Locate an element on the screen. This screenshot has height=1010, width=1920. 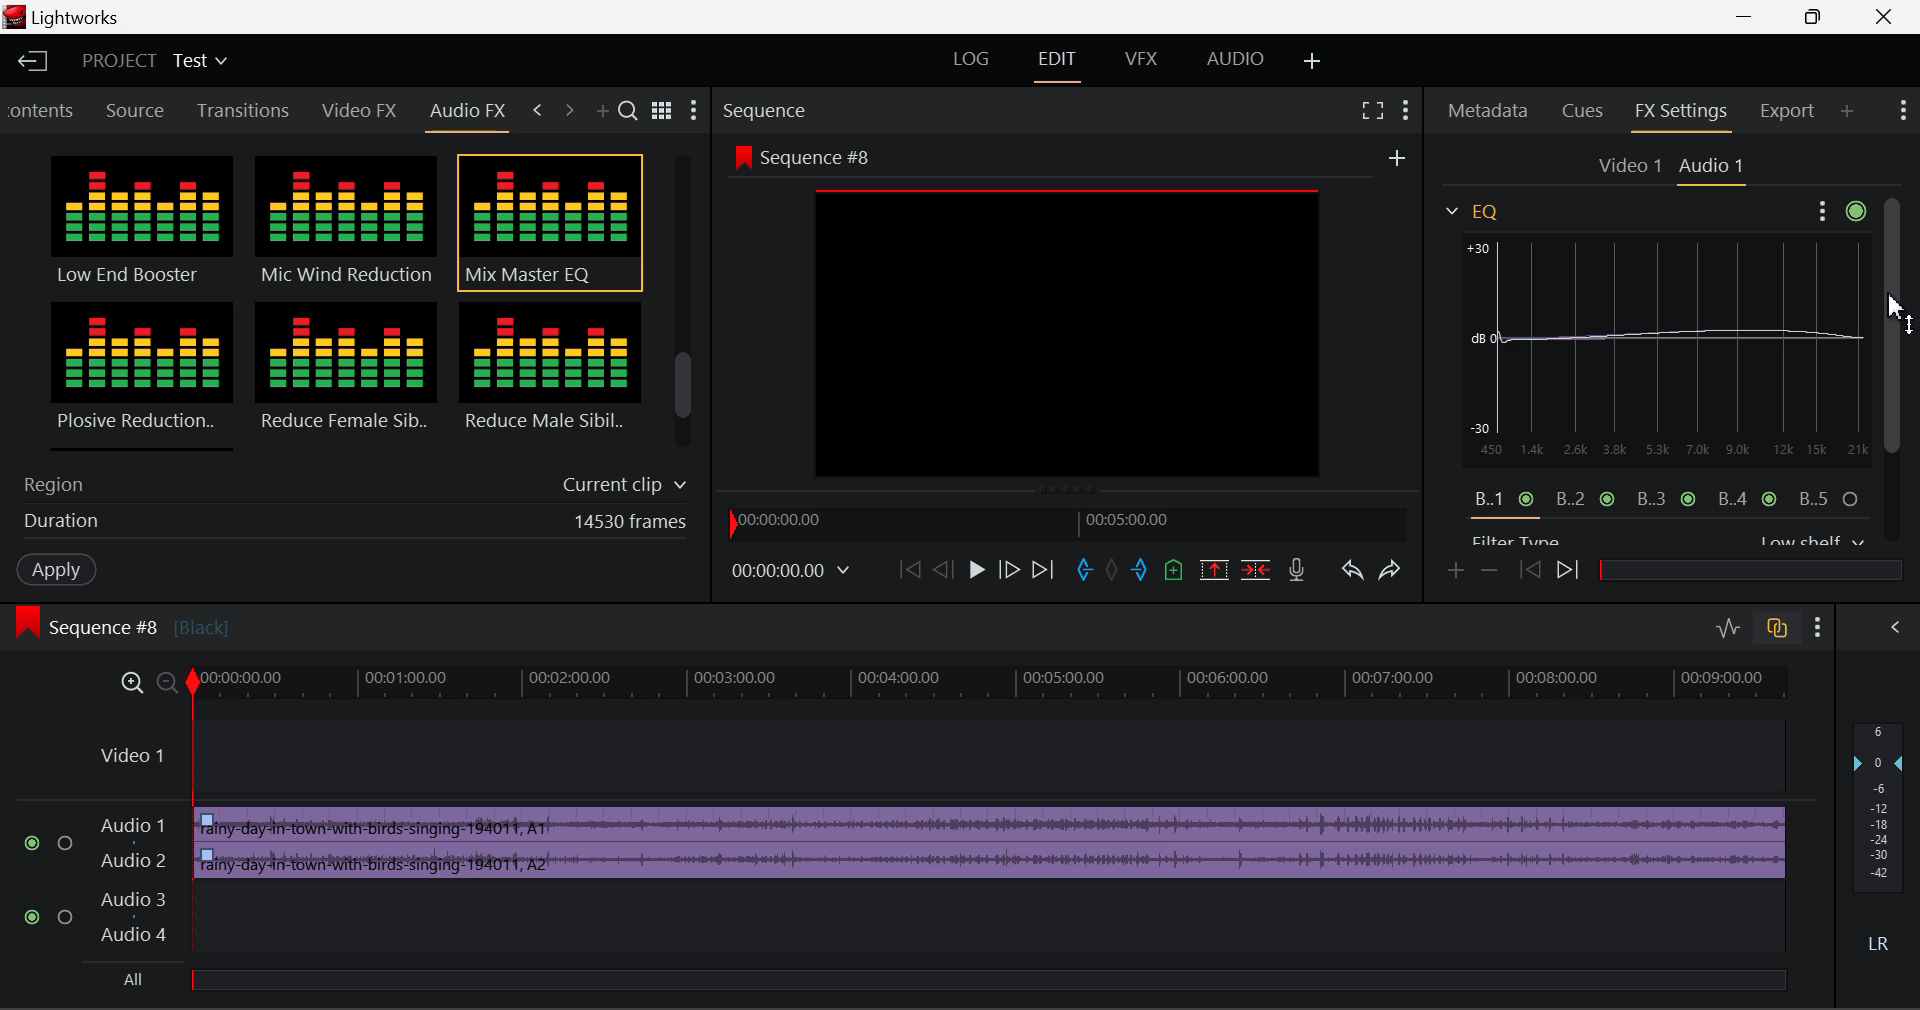
Add Panel is located at coordinates (1847, 113).